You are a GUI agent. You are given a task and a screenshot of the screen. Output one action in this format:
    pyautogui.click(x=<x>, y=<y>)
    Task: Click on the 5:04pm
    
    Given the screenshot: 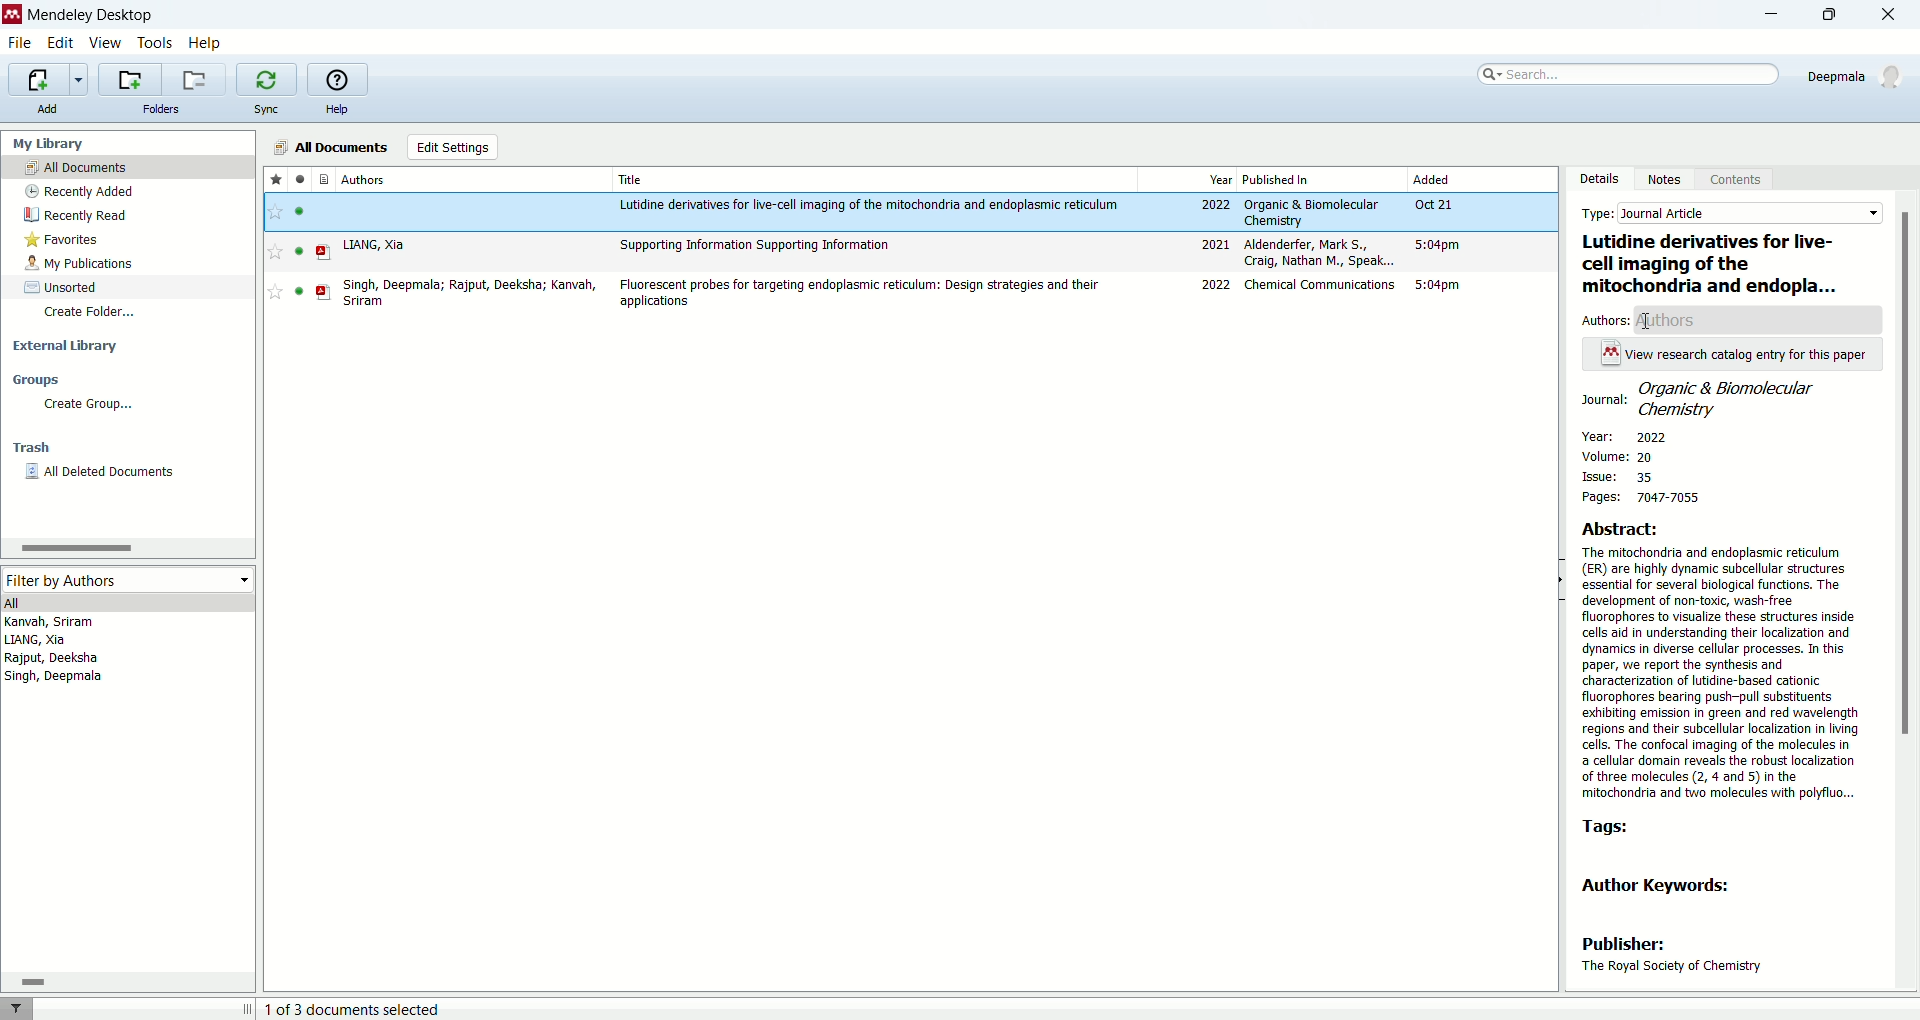 What is the action you would take?
    pyautogui.click(x=1441, y=247)
    